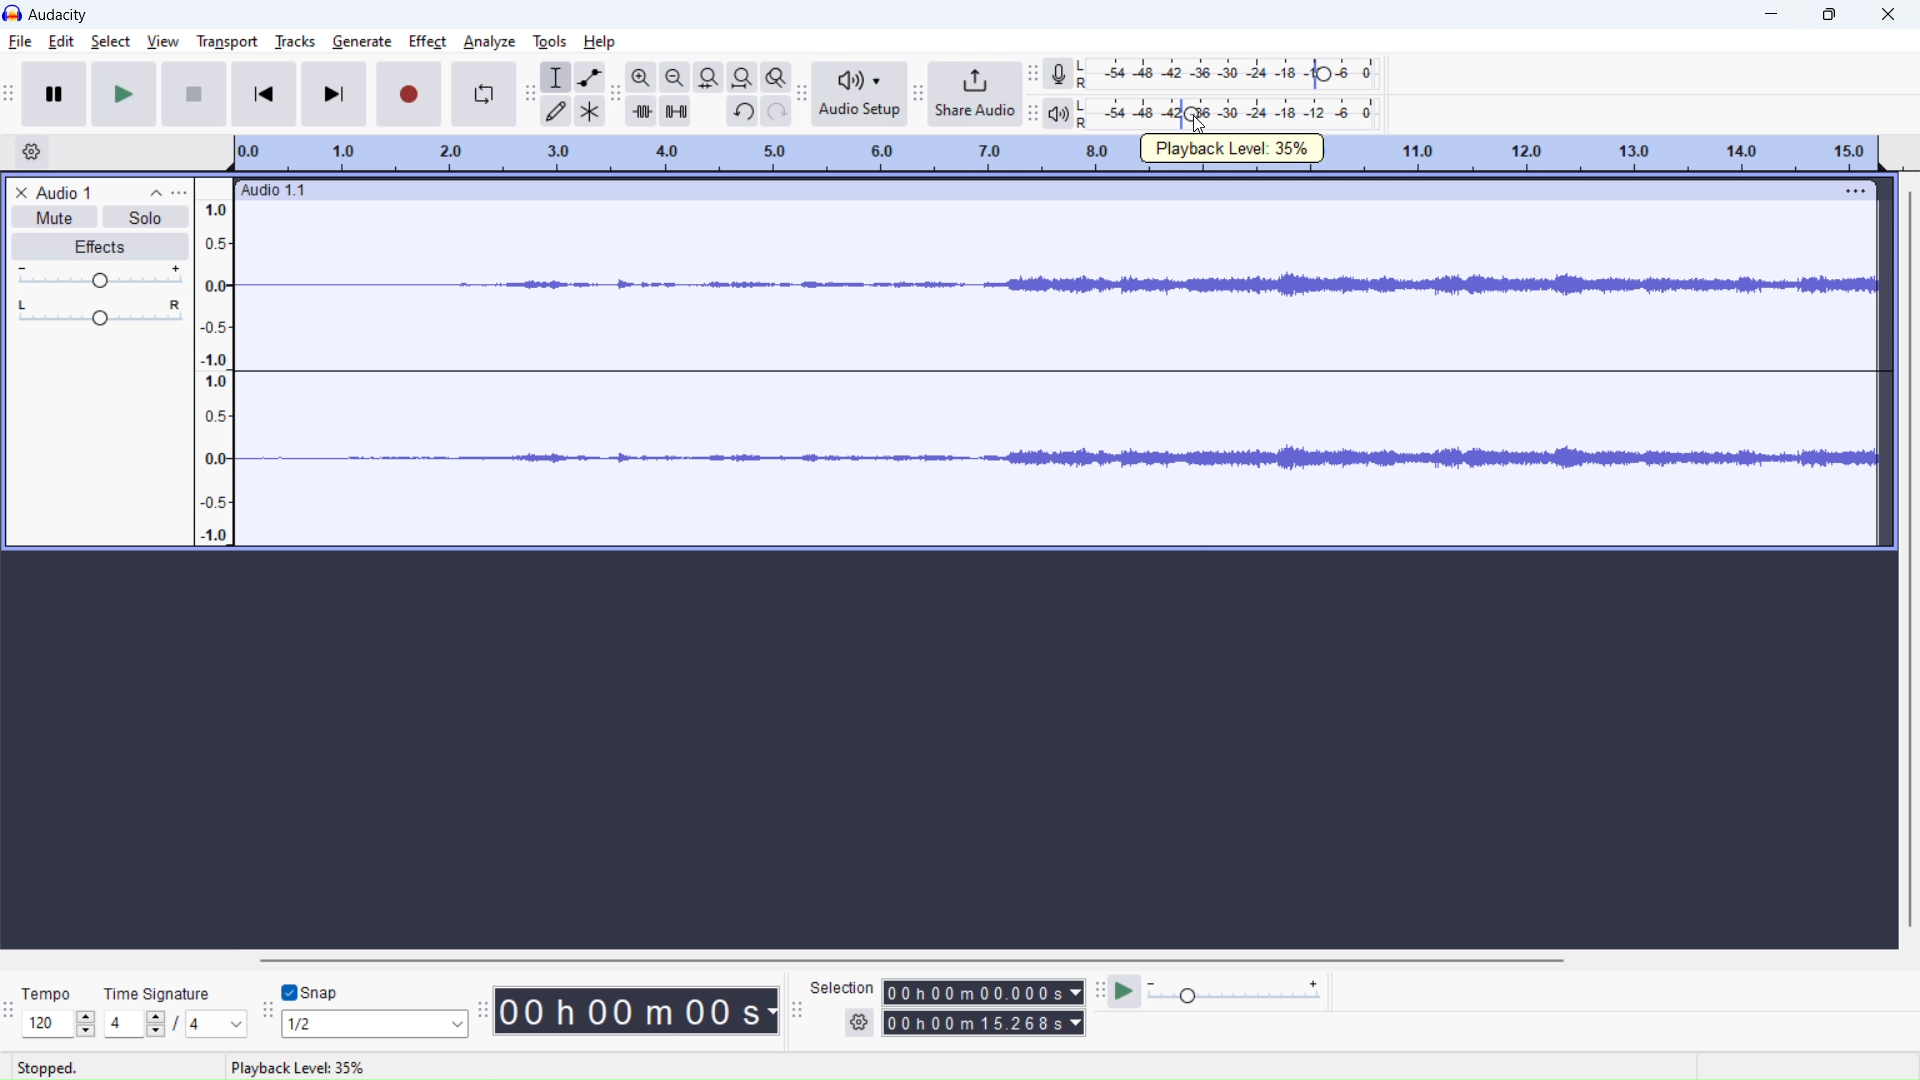 Image resolution: width=1920 pixels, height=1080 pixels. I want to click on transport, so click(228, 42).